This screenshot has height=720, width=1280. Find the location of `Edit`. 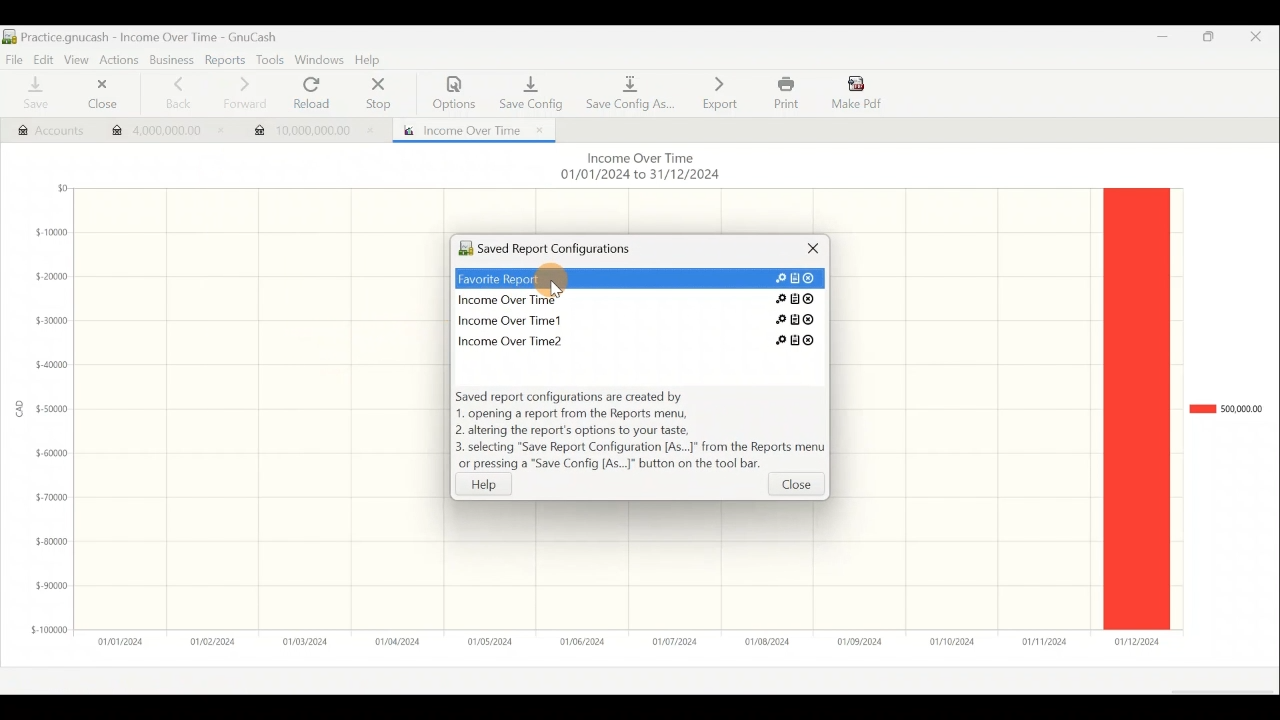

Edit is located at coordinates (40, 58).